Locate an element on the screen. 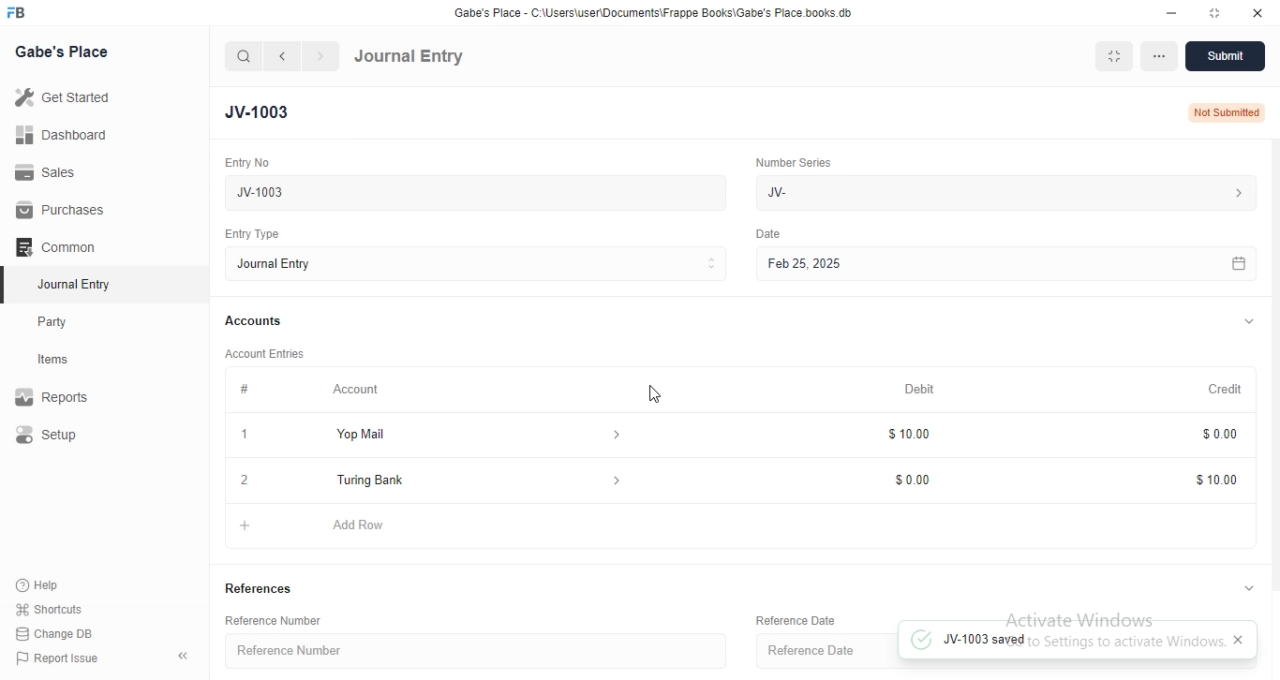 The image size is (1280, 680). JV-1003 SAVED is located at coordinates (1055, 641).